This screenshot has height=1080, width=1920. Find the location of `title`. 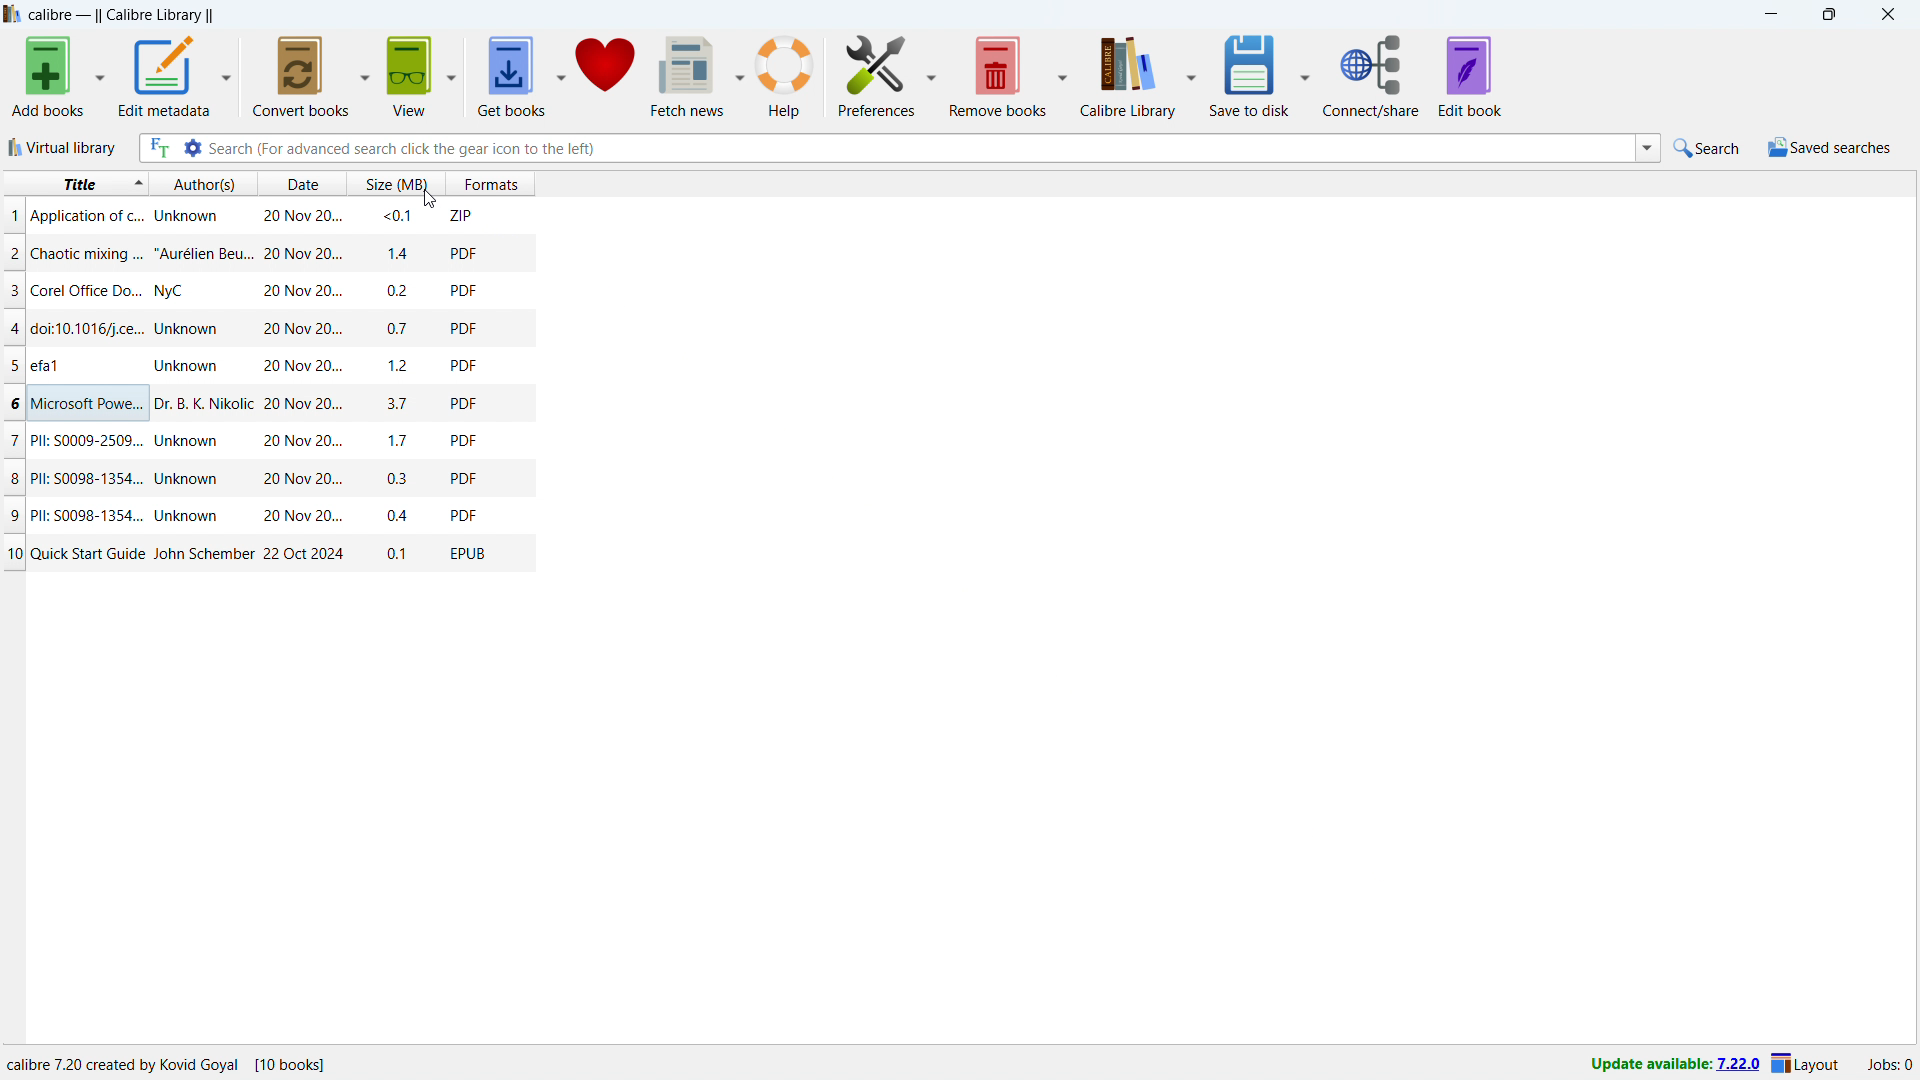

title is located at coordinates (87, 514).